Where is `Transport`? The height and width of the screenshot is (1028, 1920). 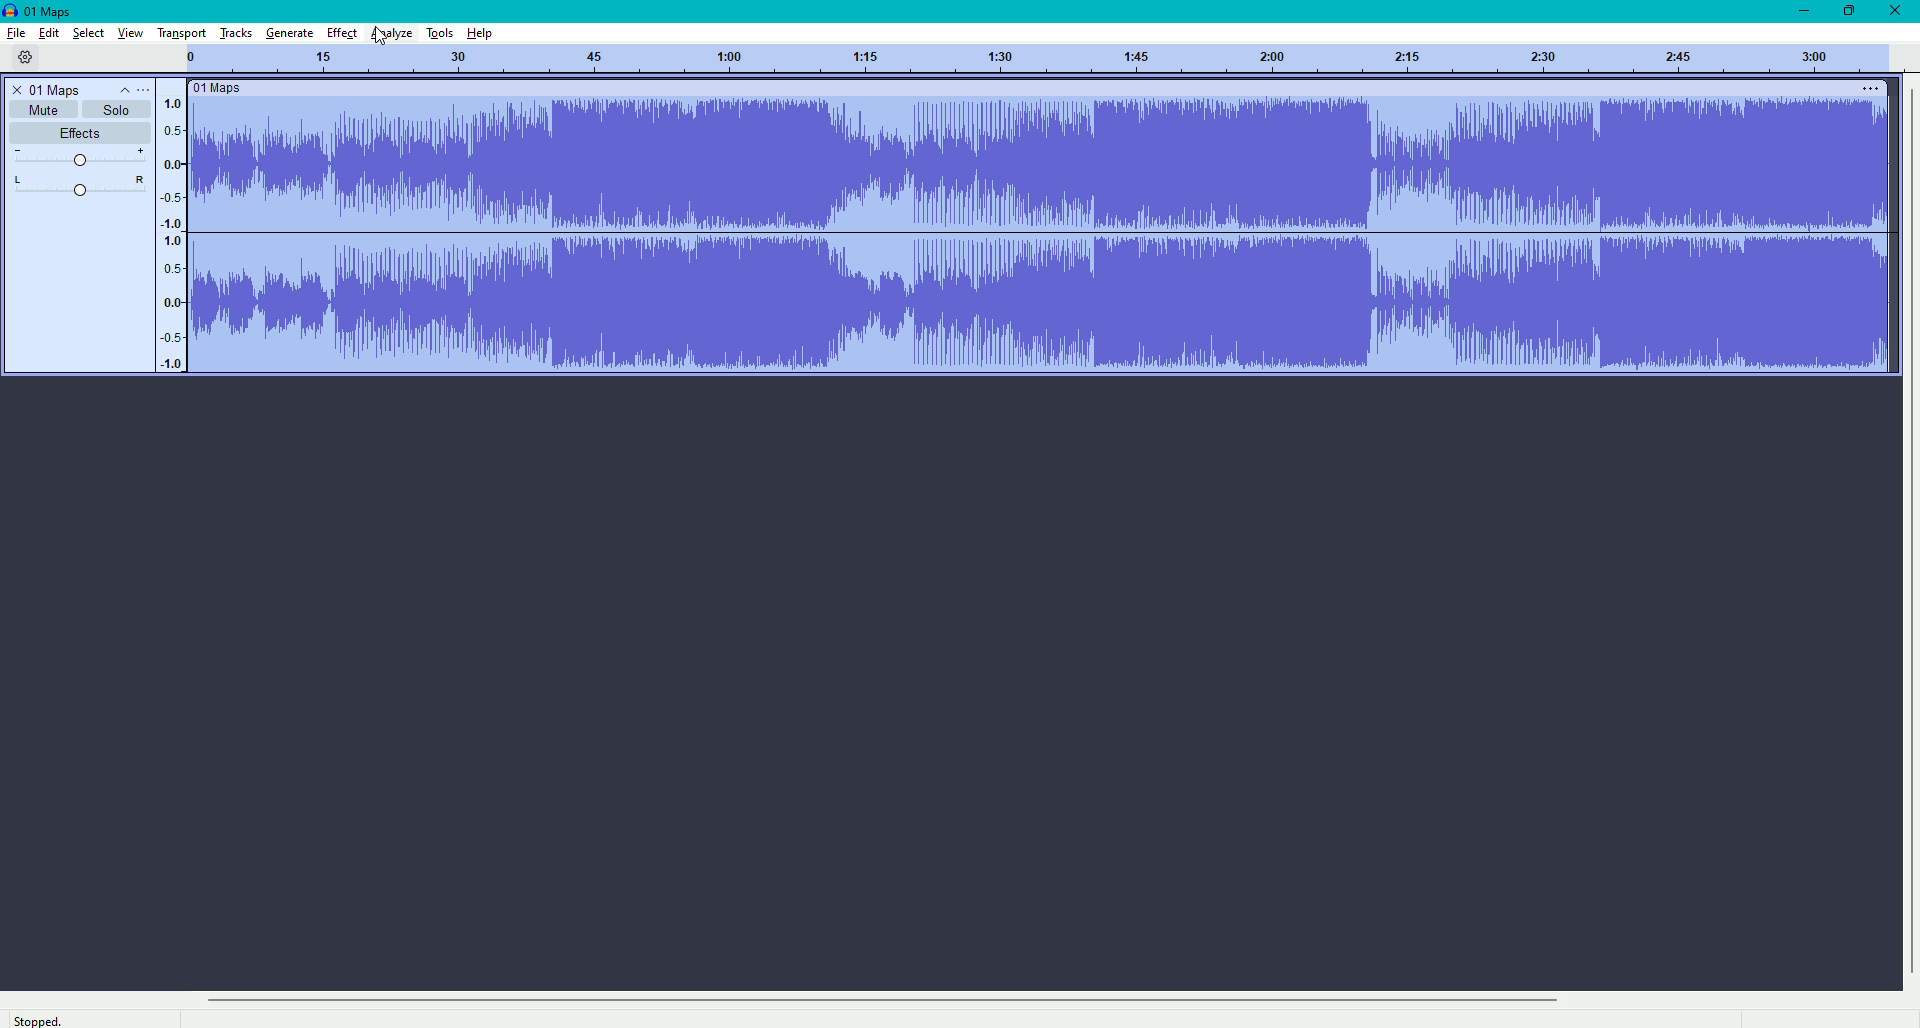
Transport is located at coordinates (178, 32).